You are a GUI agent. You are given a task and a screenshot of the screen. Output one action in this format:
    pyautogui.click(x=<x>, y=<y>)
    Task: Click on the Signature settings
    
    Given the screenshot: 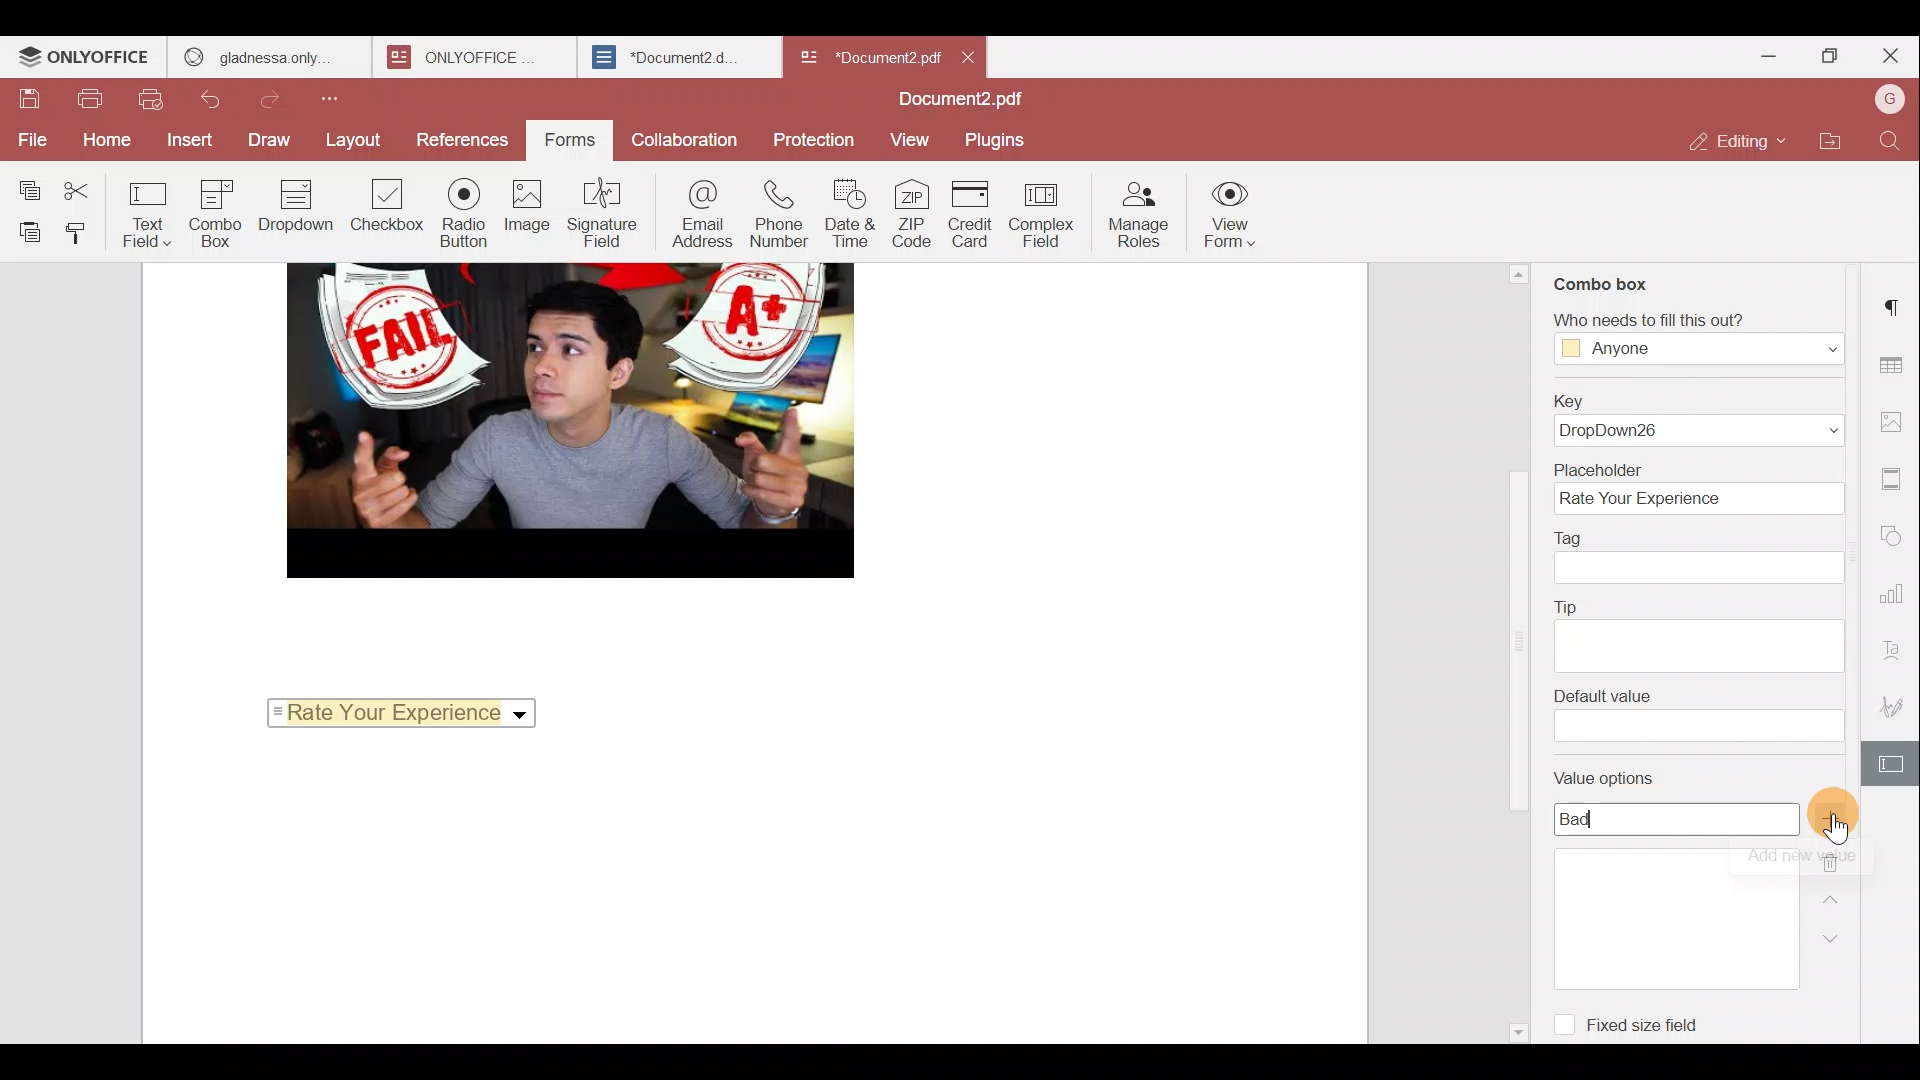 What is the action you would take?
    pyautogui.click(x=1895, y=702)
    